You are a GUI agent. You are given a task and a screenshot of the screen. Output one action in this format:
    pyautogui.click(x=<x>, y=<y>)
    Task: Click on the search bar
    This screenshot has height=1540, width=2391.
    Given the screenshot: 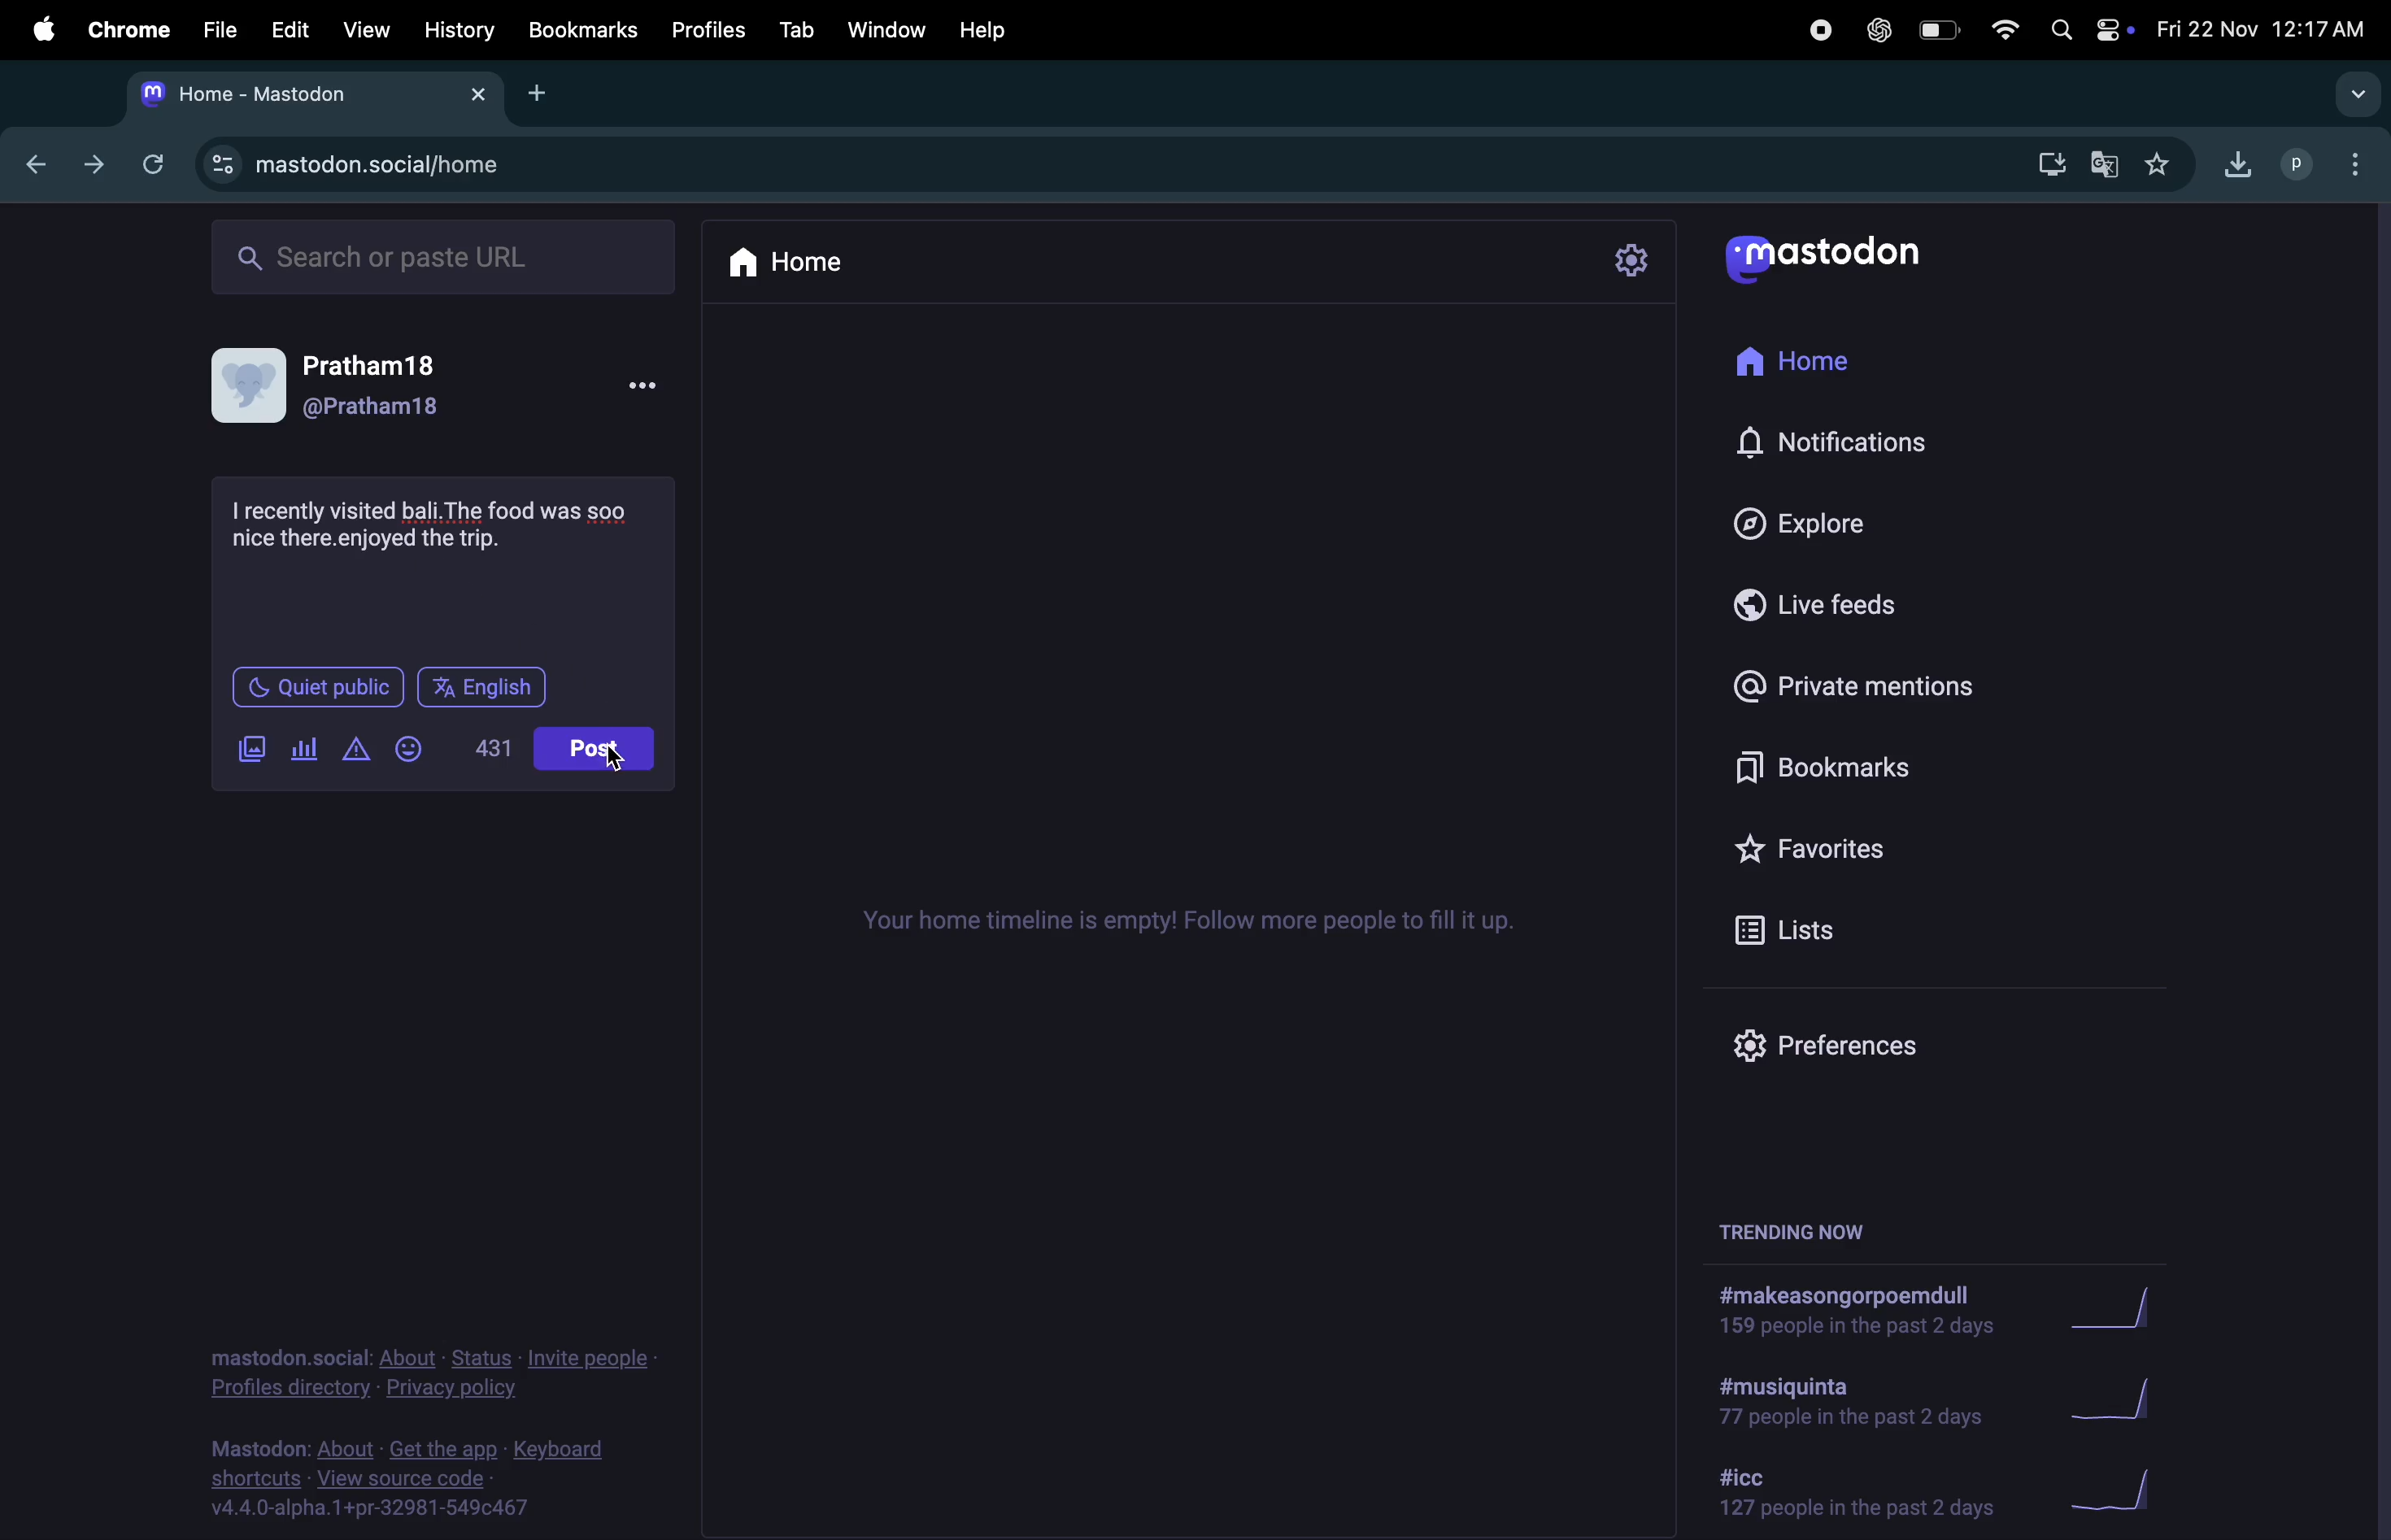 What is the action you would take?
    pyautogui.click(x=441, y=257)
    